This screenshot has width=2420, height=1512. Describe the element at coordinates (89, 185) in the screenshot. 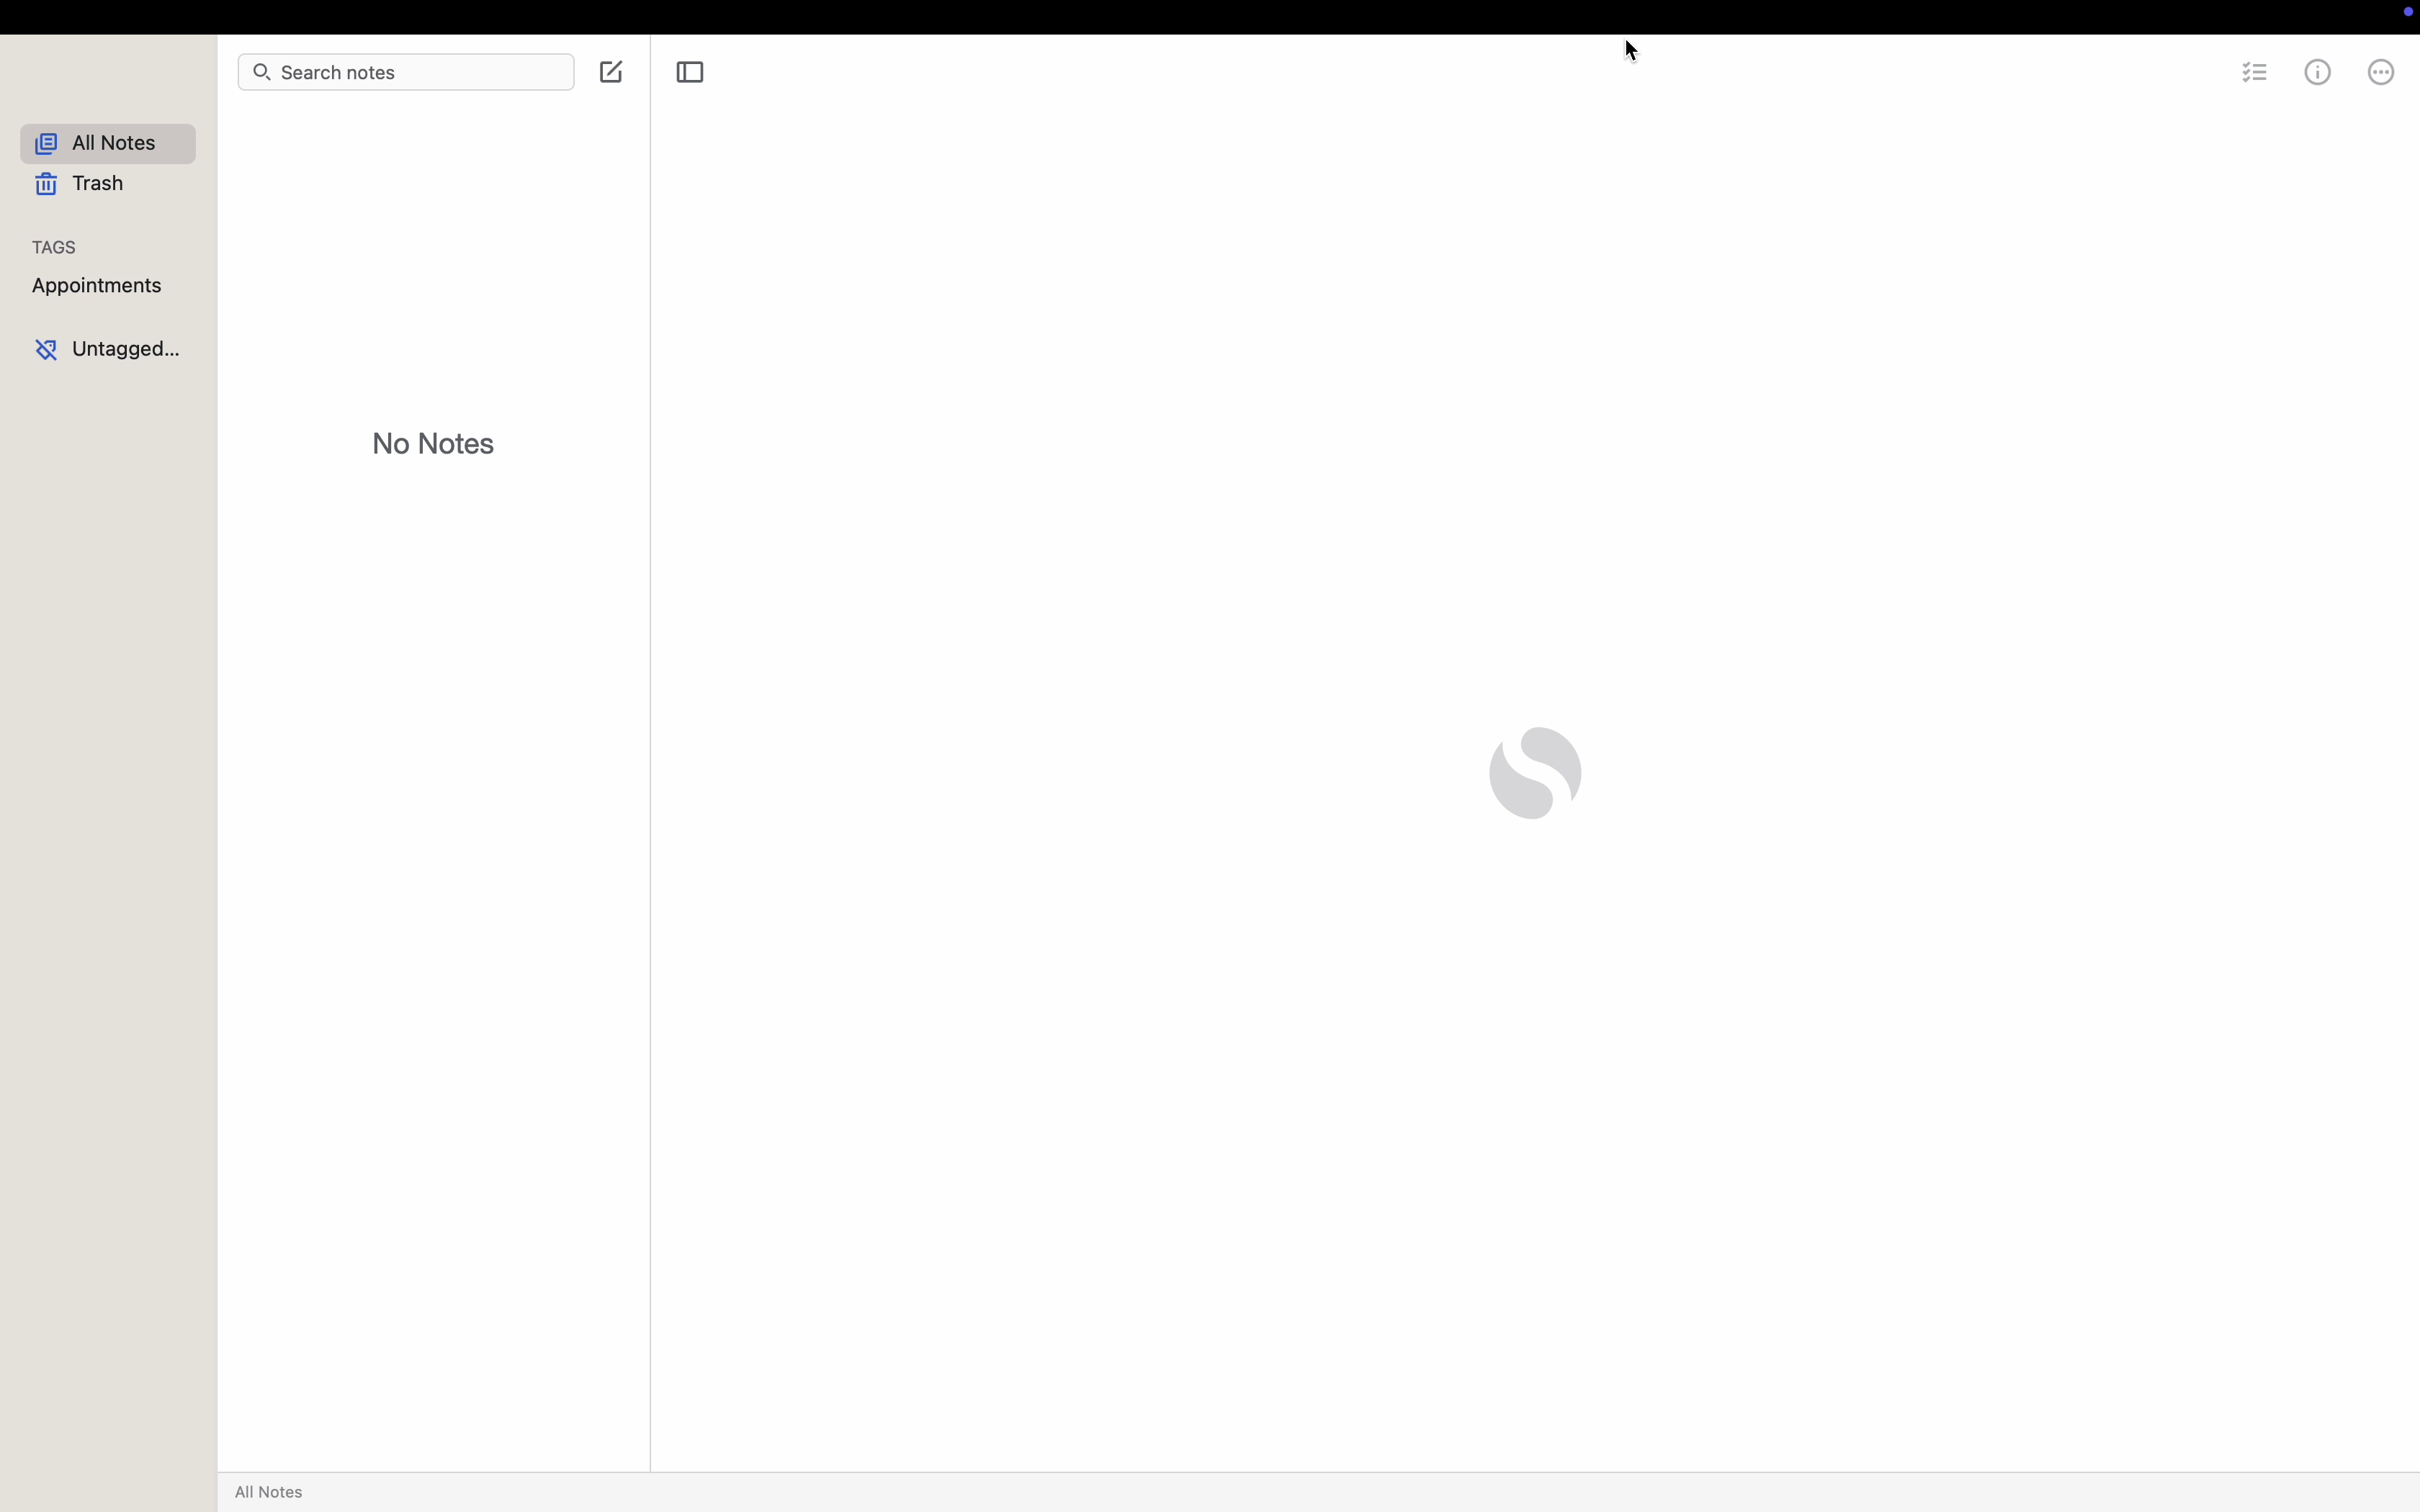

I see `trash` at that location.